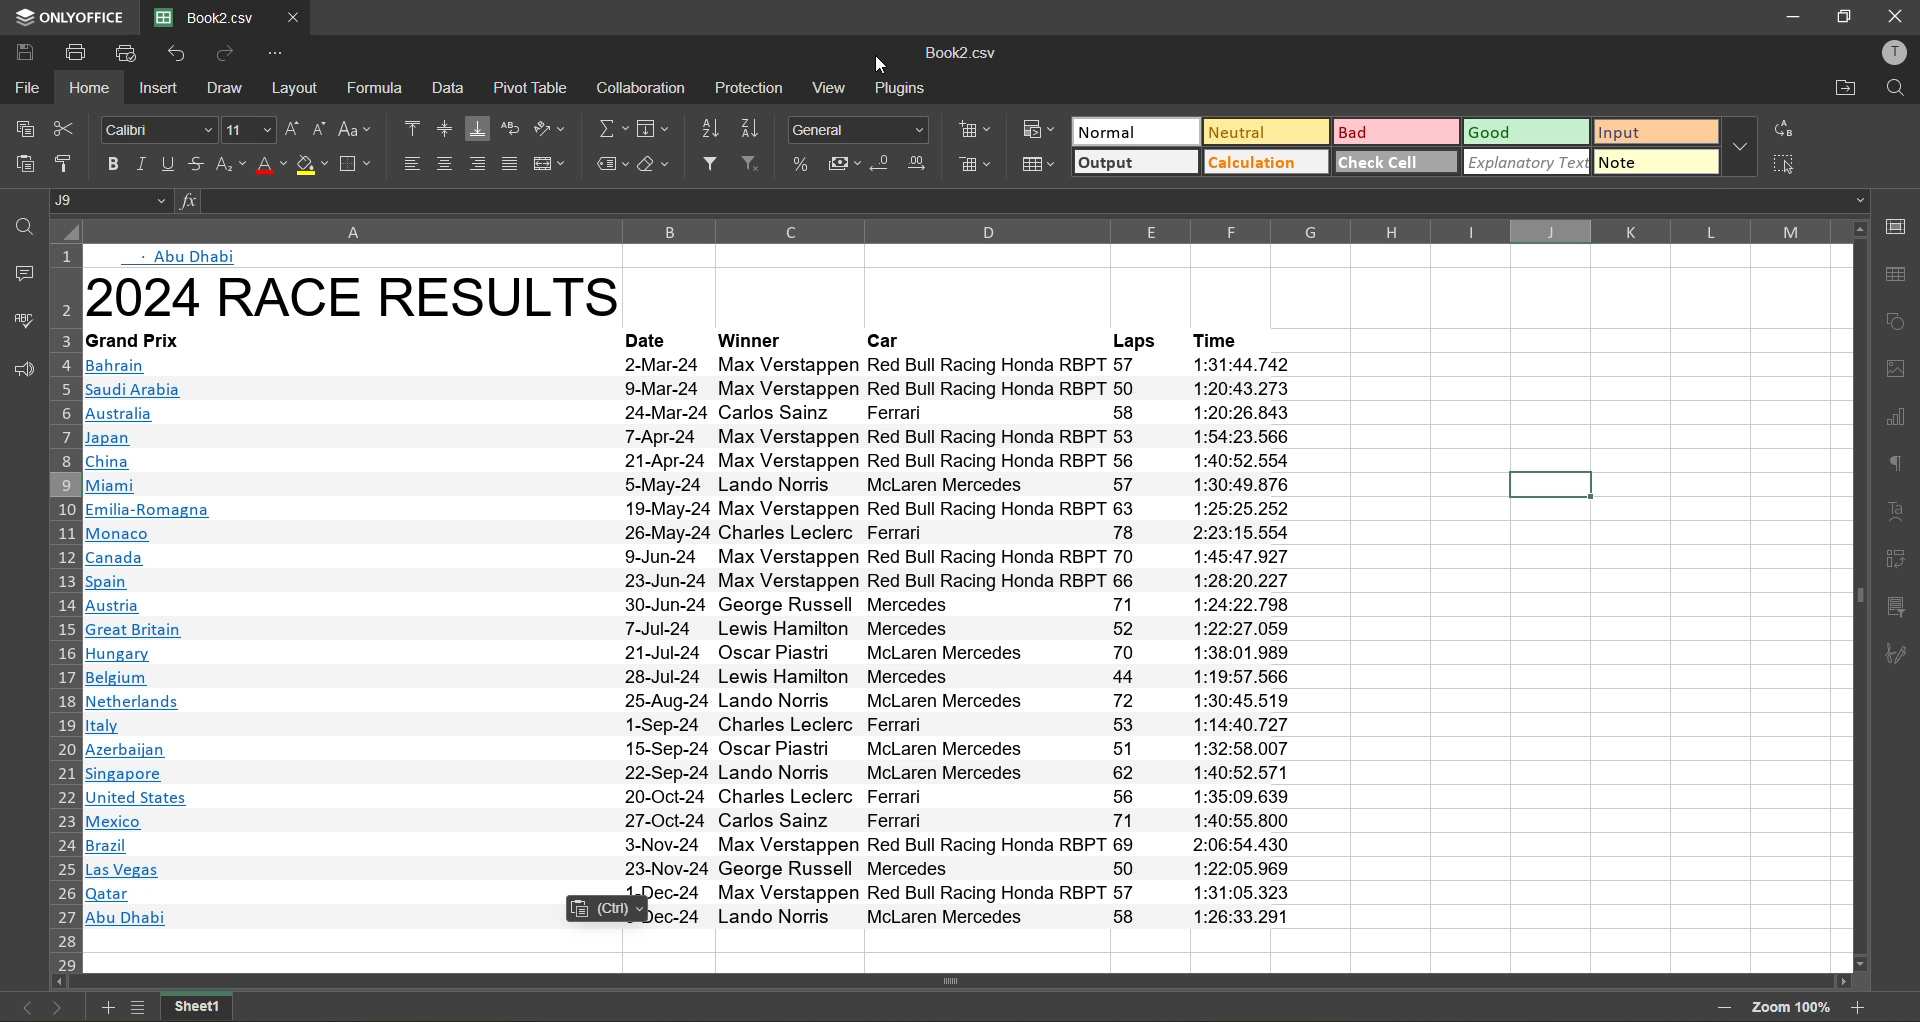 The height and width of the screenshot is (1022, 1920). Describe the element at coordinates (167, 163) in the screenshot. I see `underline` at that location.